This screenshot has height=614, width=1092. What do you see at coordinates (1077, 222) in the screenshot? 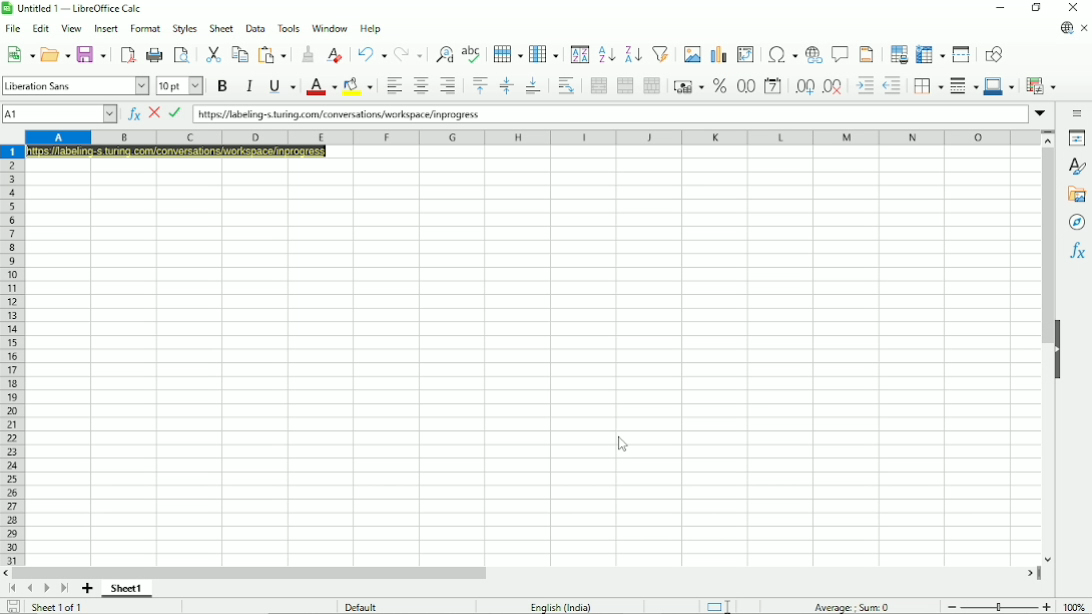
I see `Navigator` at bounding box center [1077, 222].